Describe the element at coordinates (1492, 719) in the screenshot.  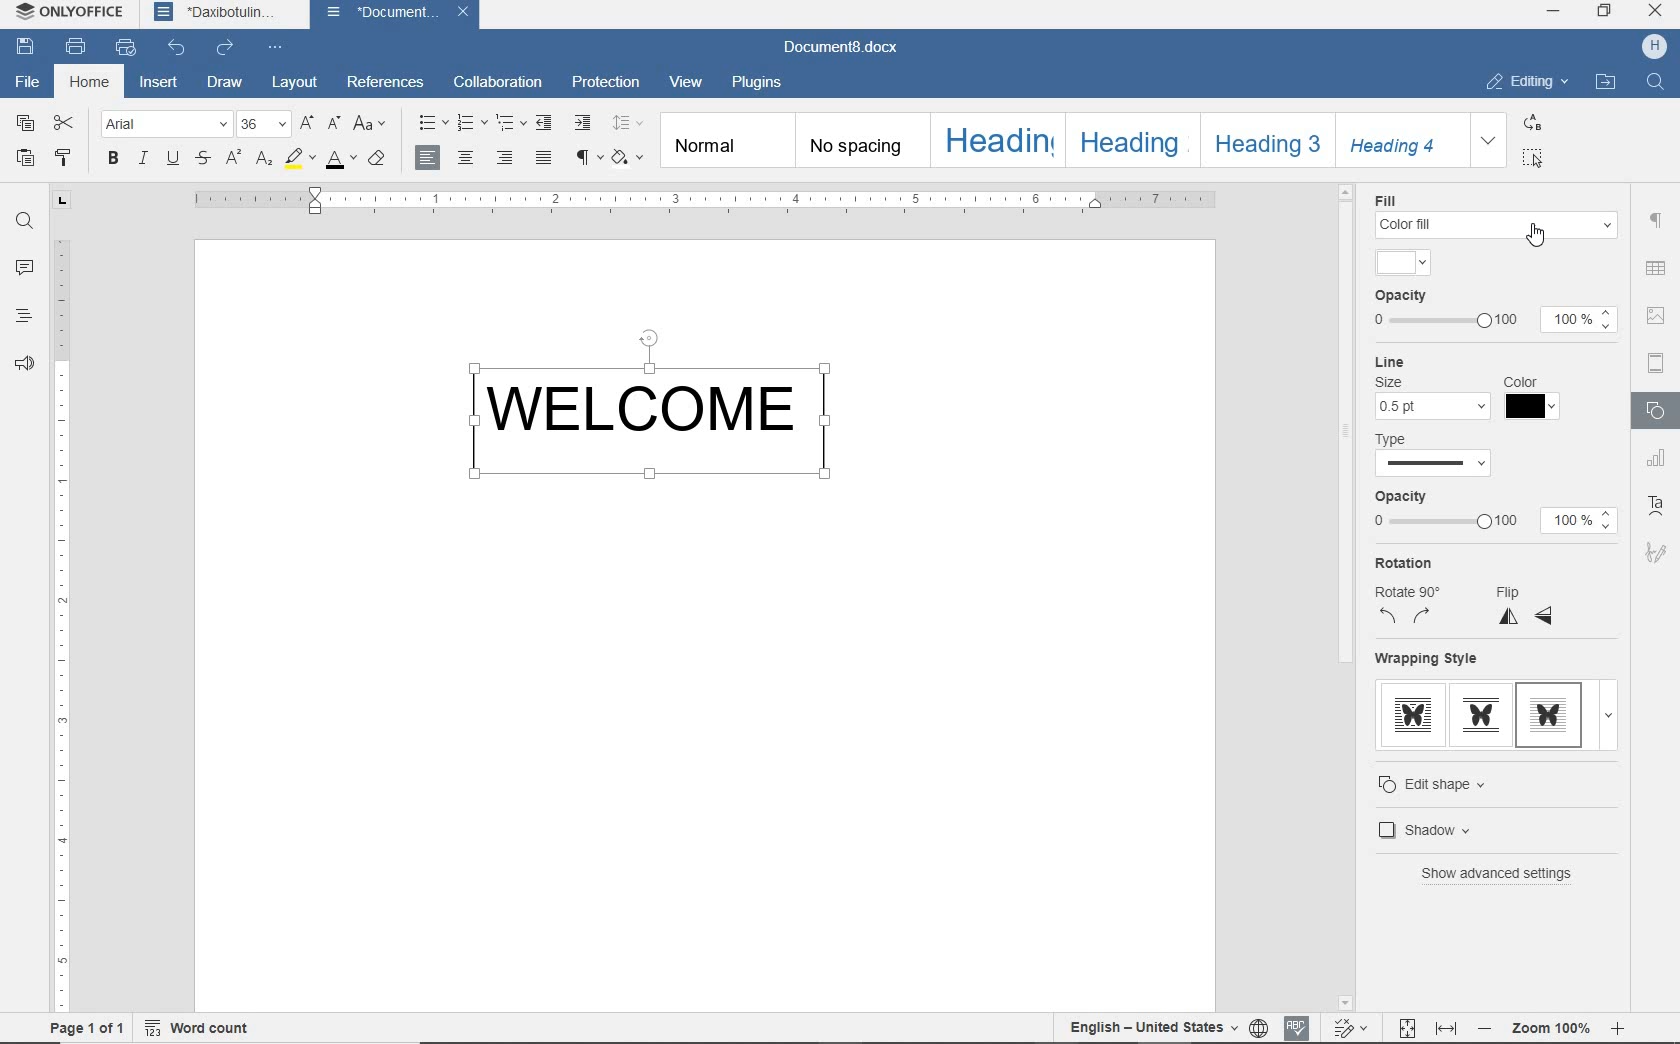
I see `wrapping style` at that location.